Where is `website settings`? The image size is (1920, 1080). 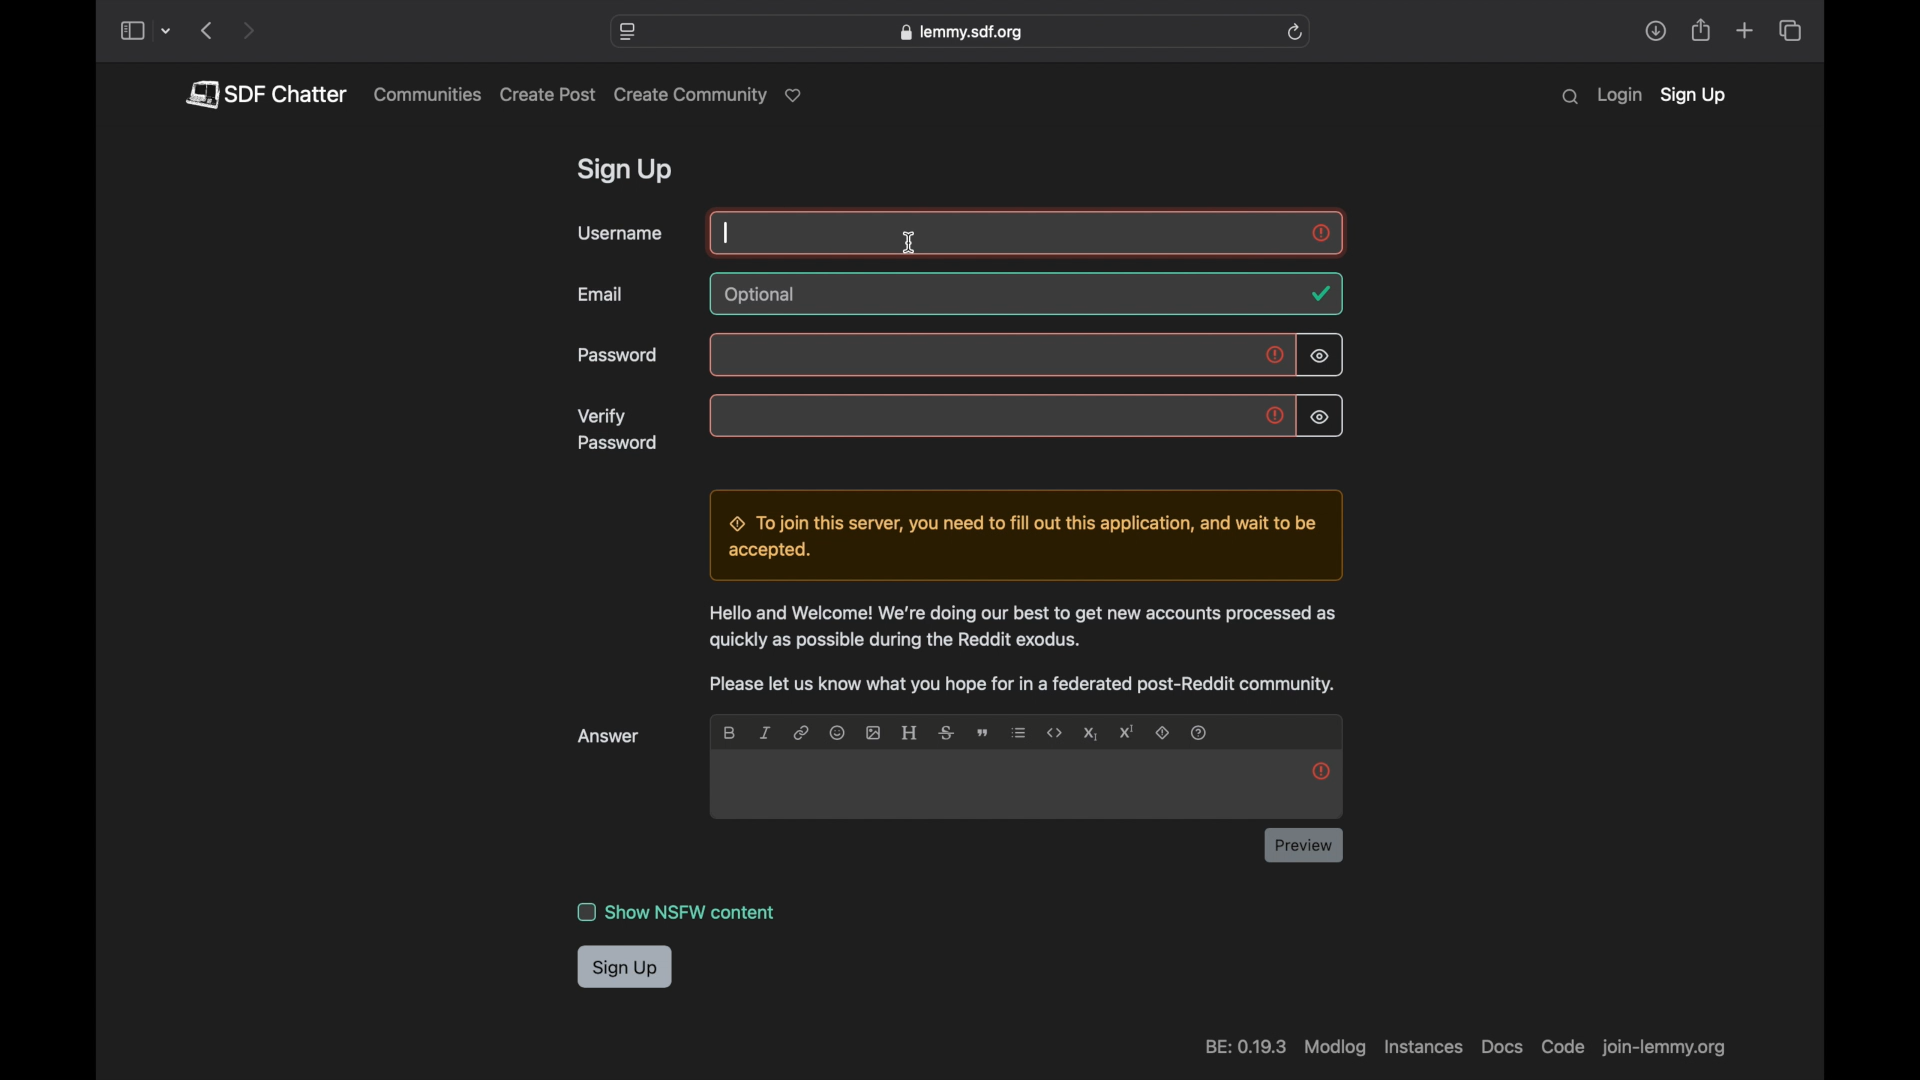
website settings is located at coordinates (629, 32).